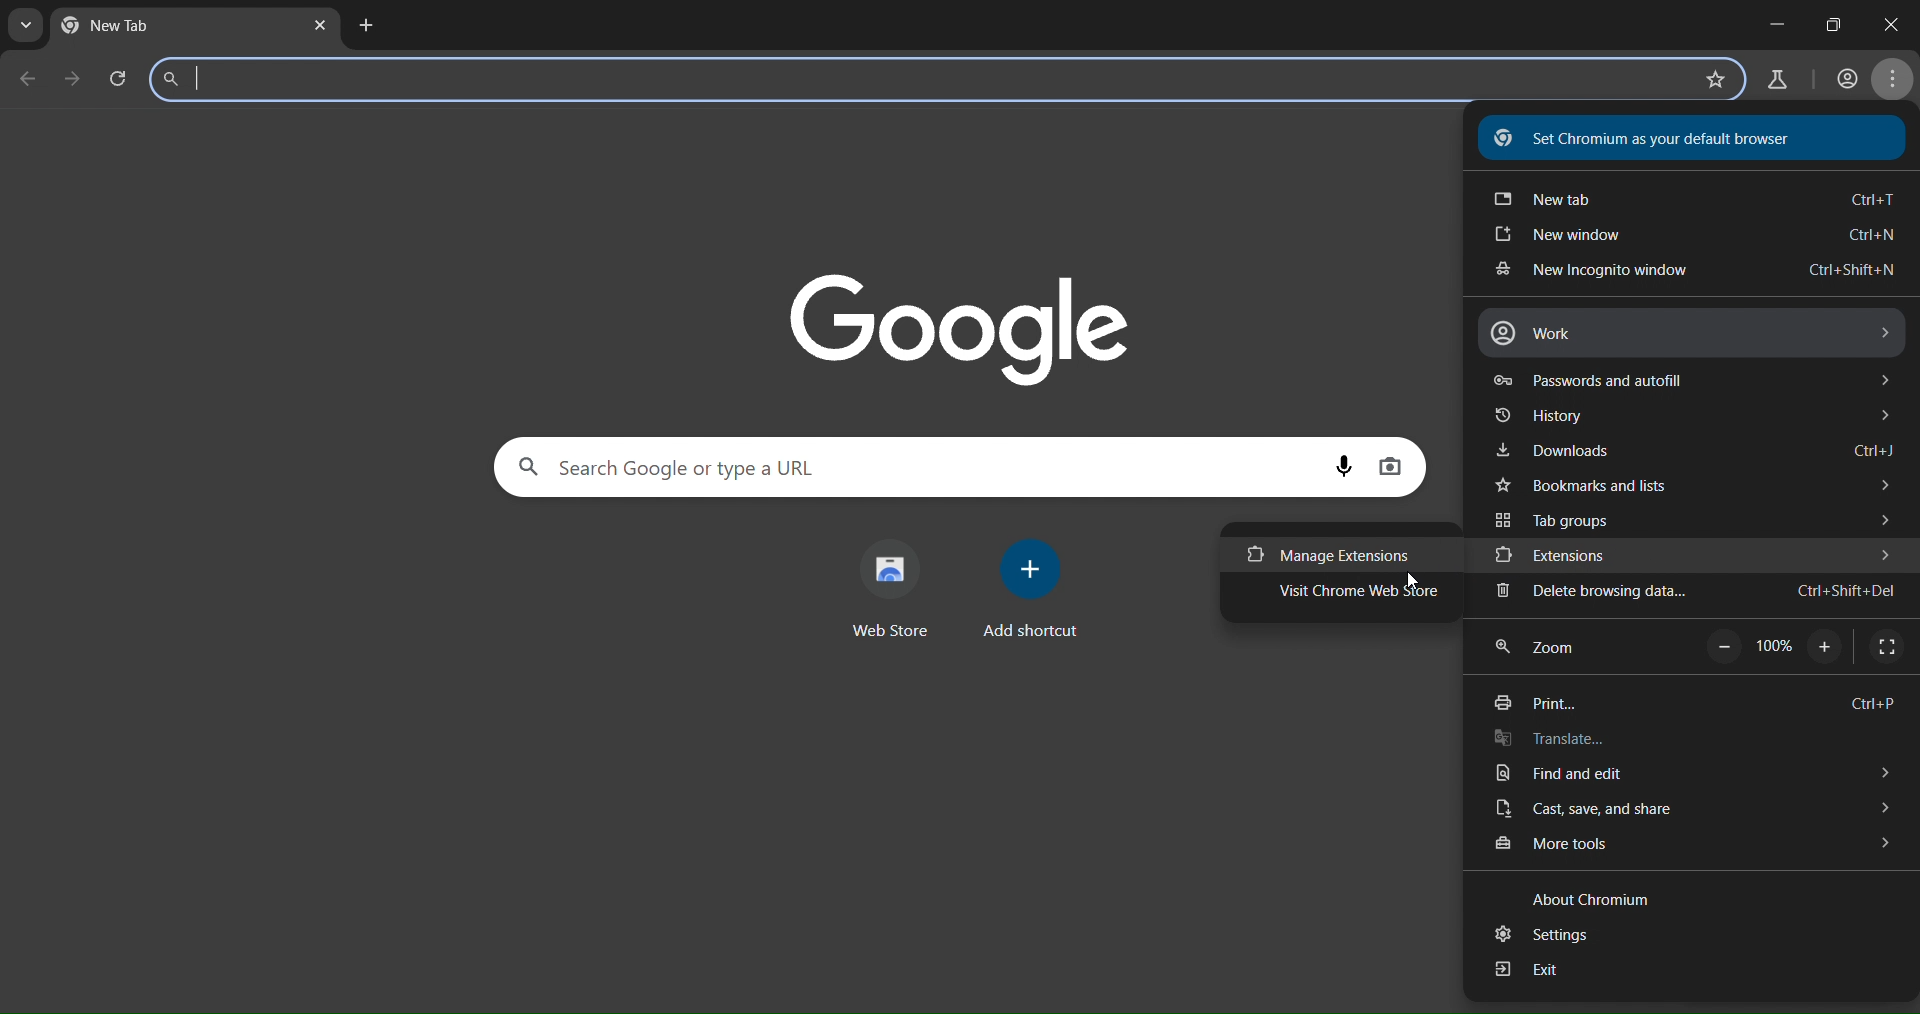 Image resolution: width=1920 pixels, height=1014 pixels. Describe the element at coordinates (72, 81) in the screenshot. I see `go forward one page` at that location.